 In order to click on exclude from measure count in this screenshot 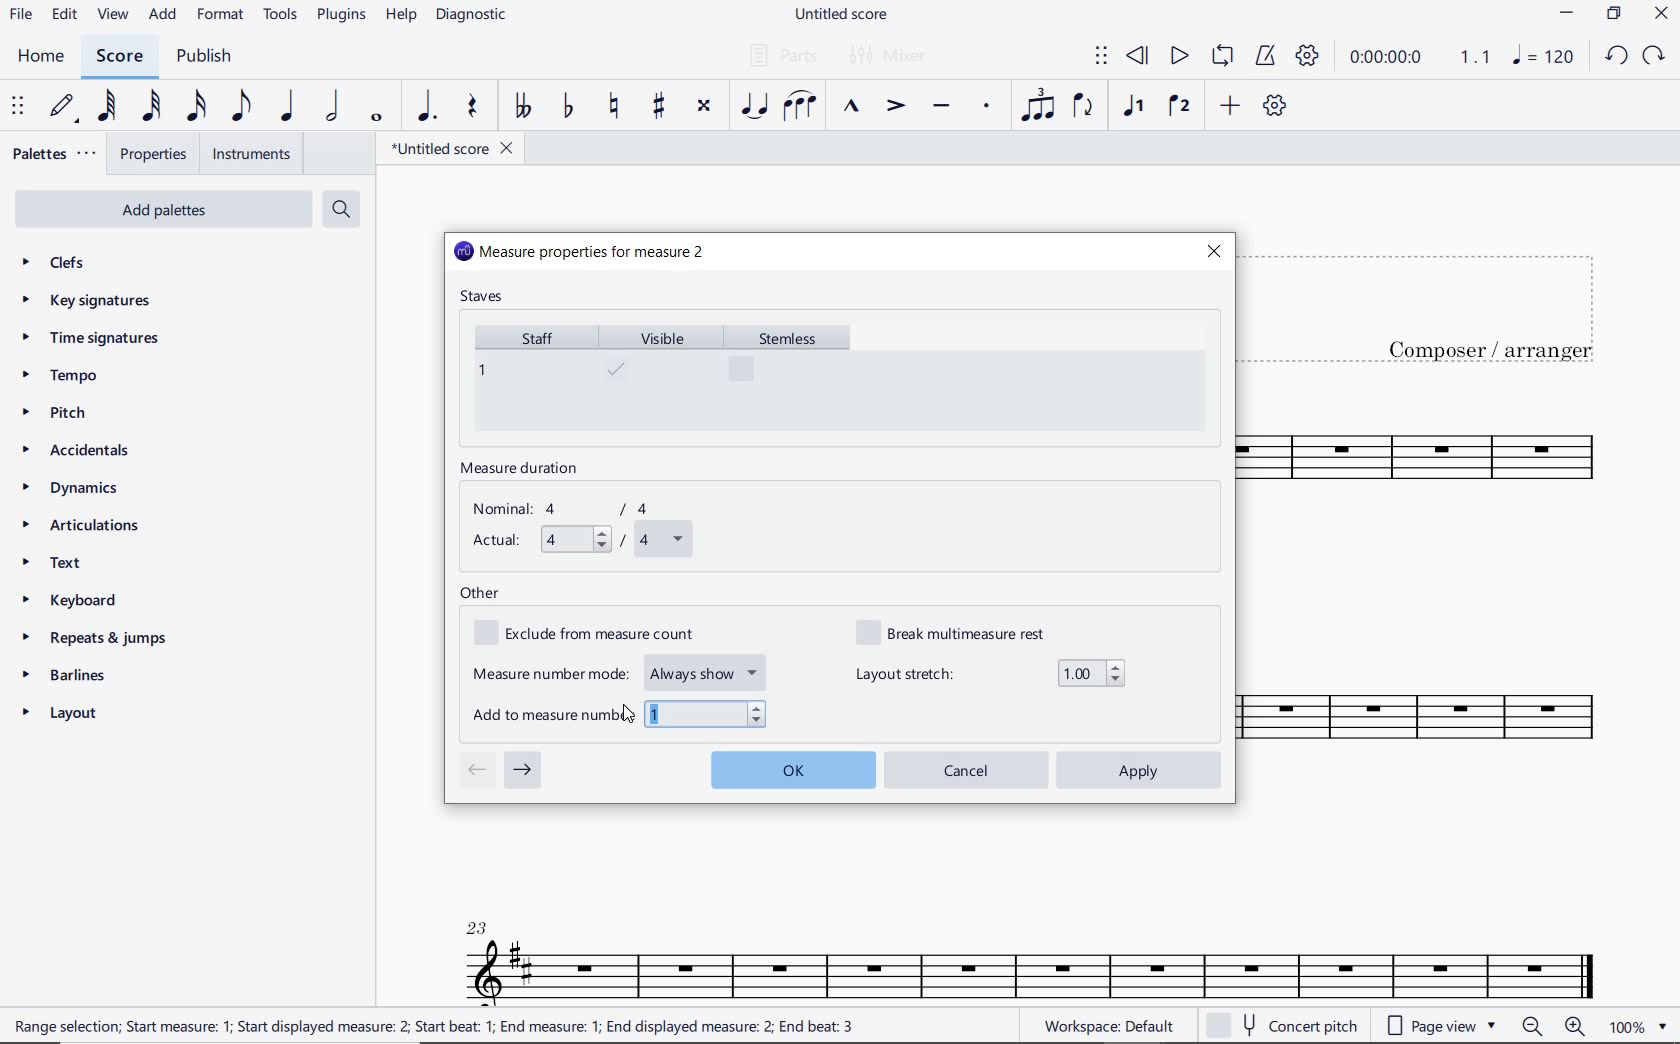, I will do `click(596, 634)`.